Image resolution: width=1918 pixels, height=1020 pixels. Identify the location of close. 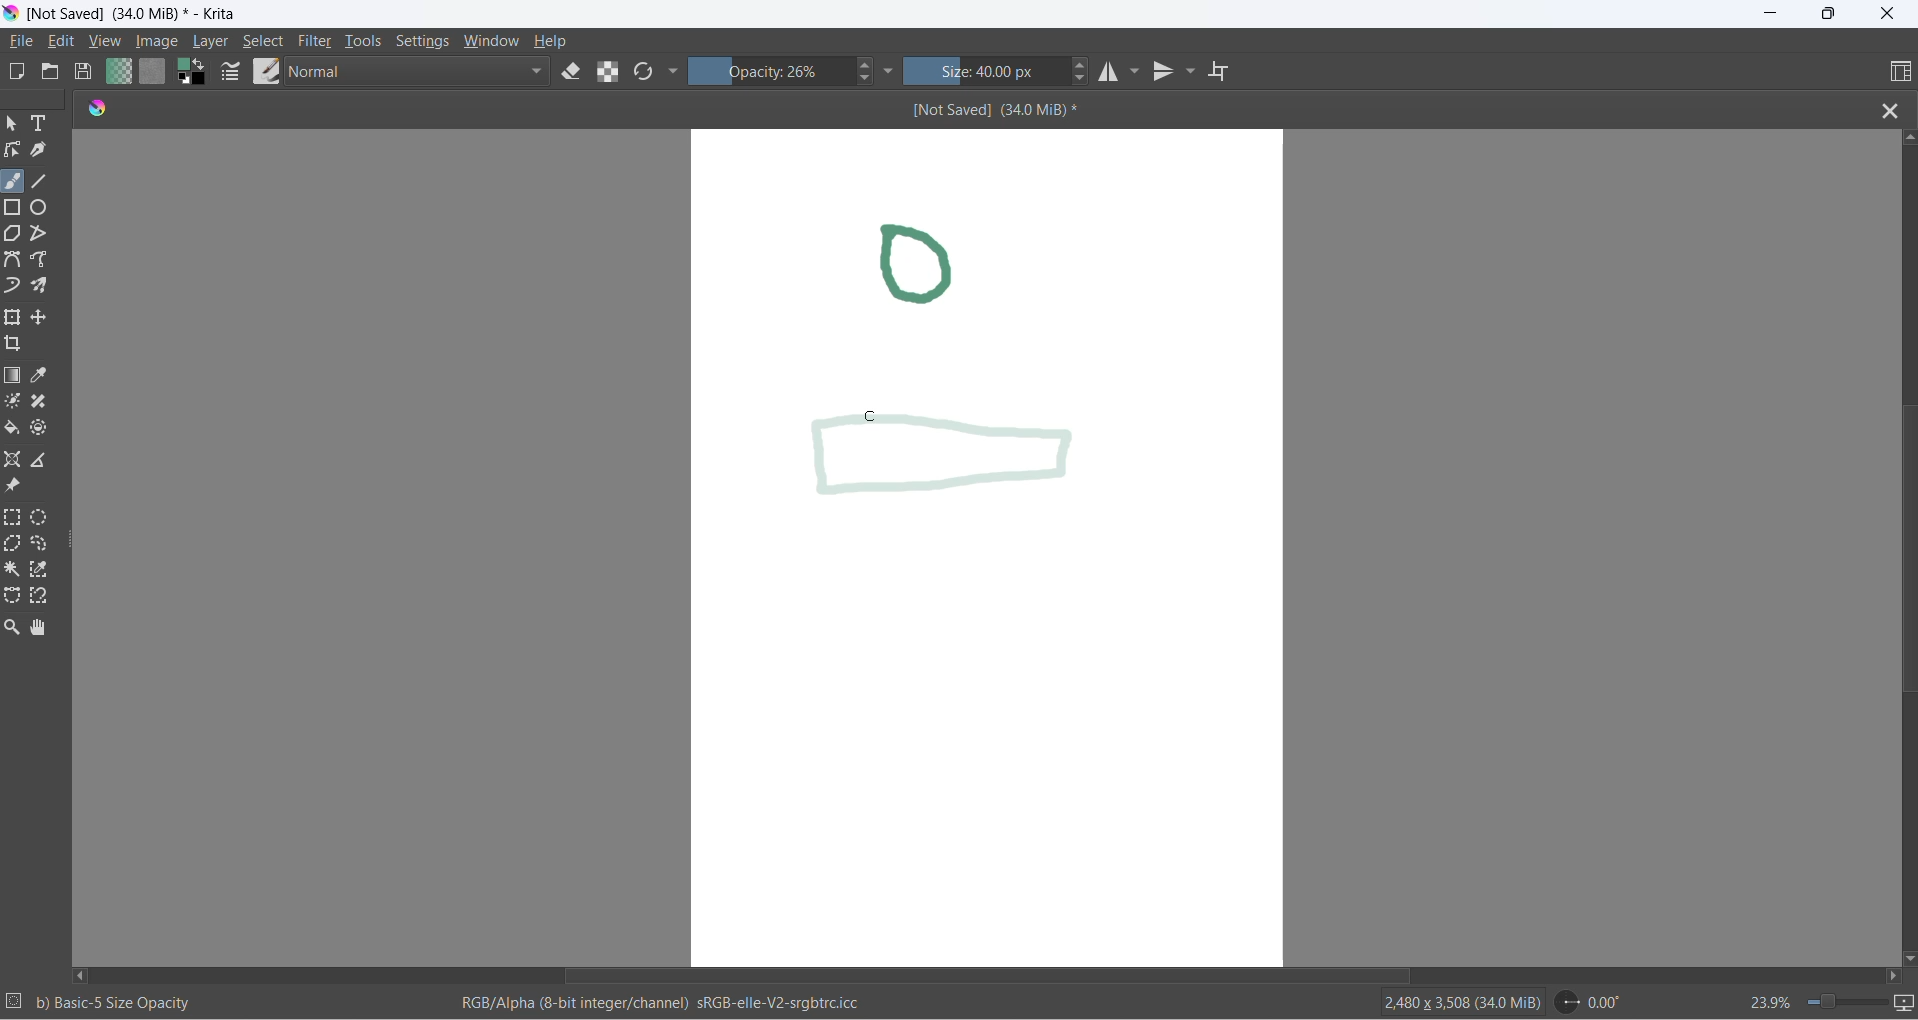
(1887, 16).